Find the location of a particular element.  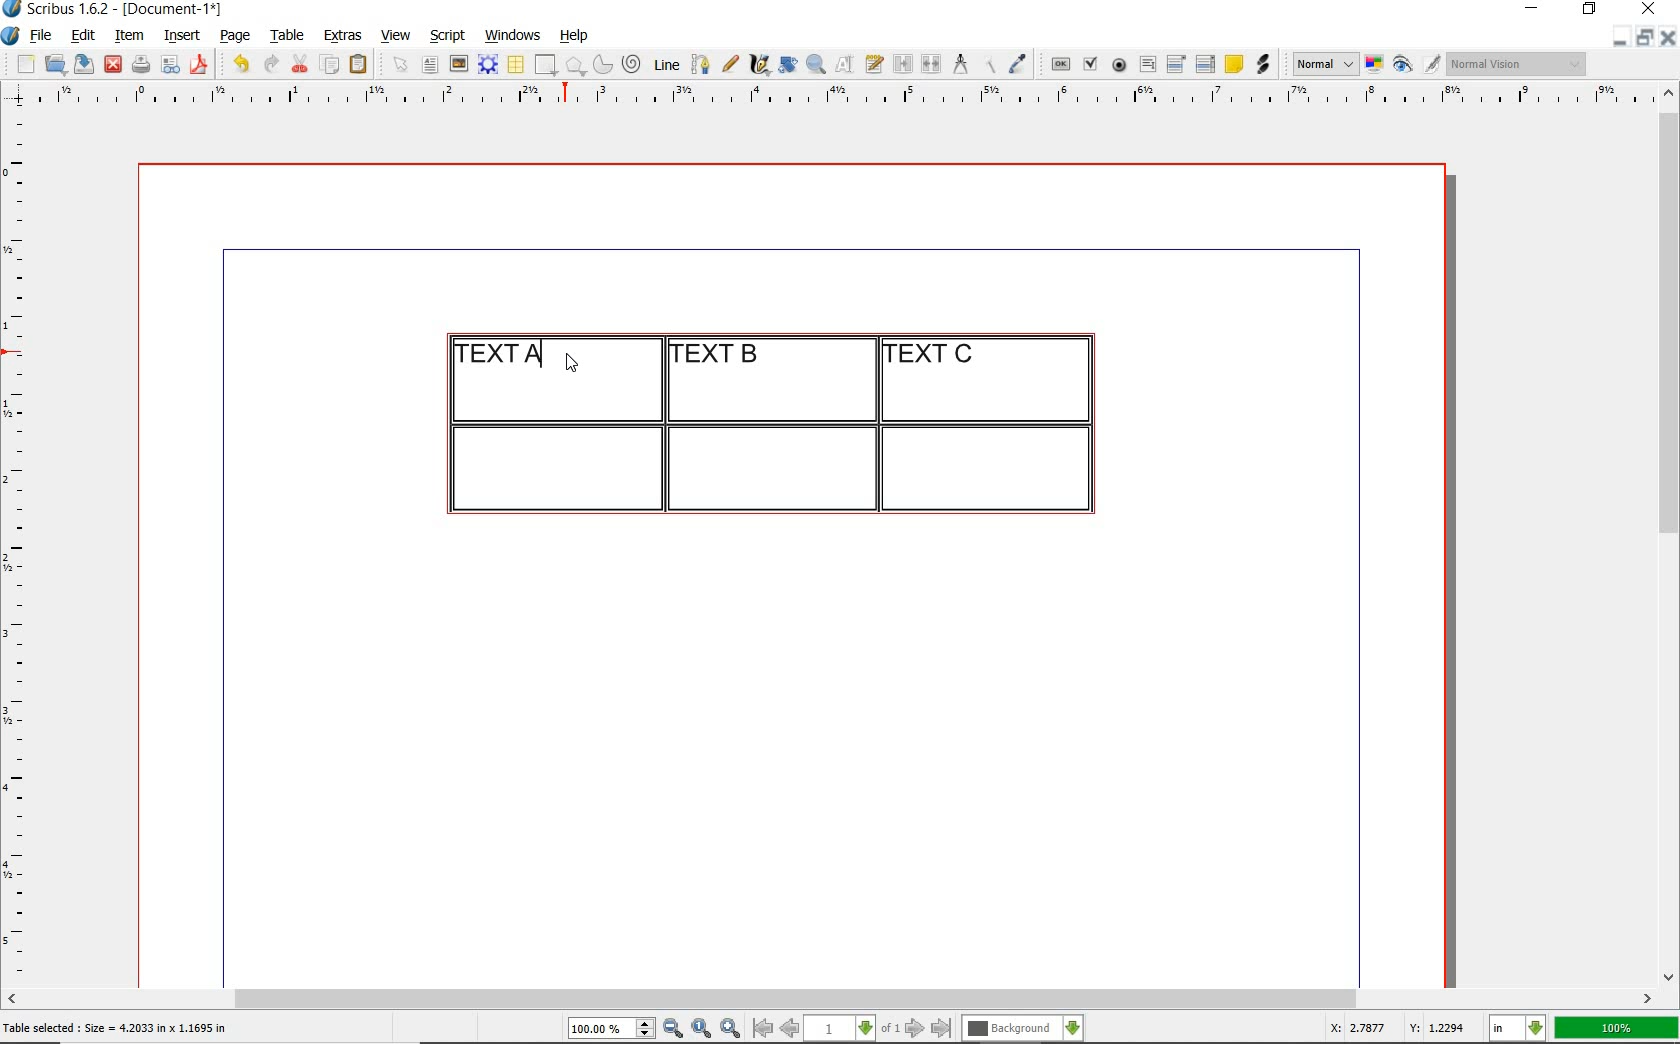

close is located at coordinates (113, 65).